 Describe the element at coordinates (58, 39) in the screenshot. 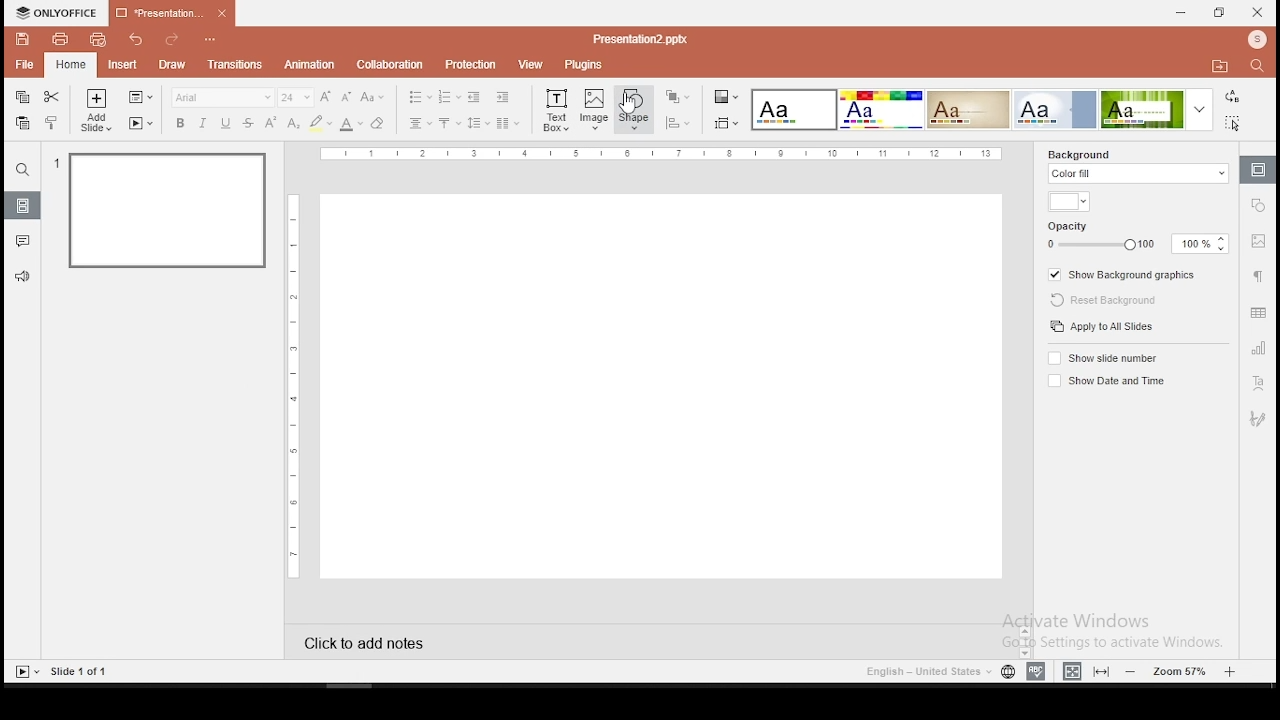

I see `print file` at that location.